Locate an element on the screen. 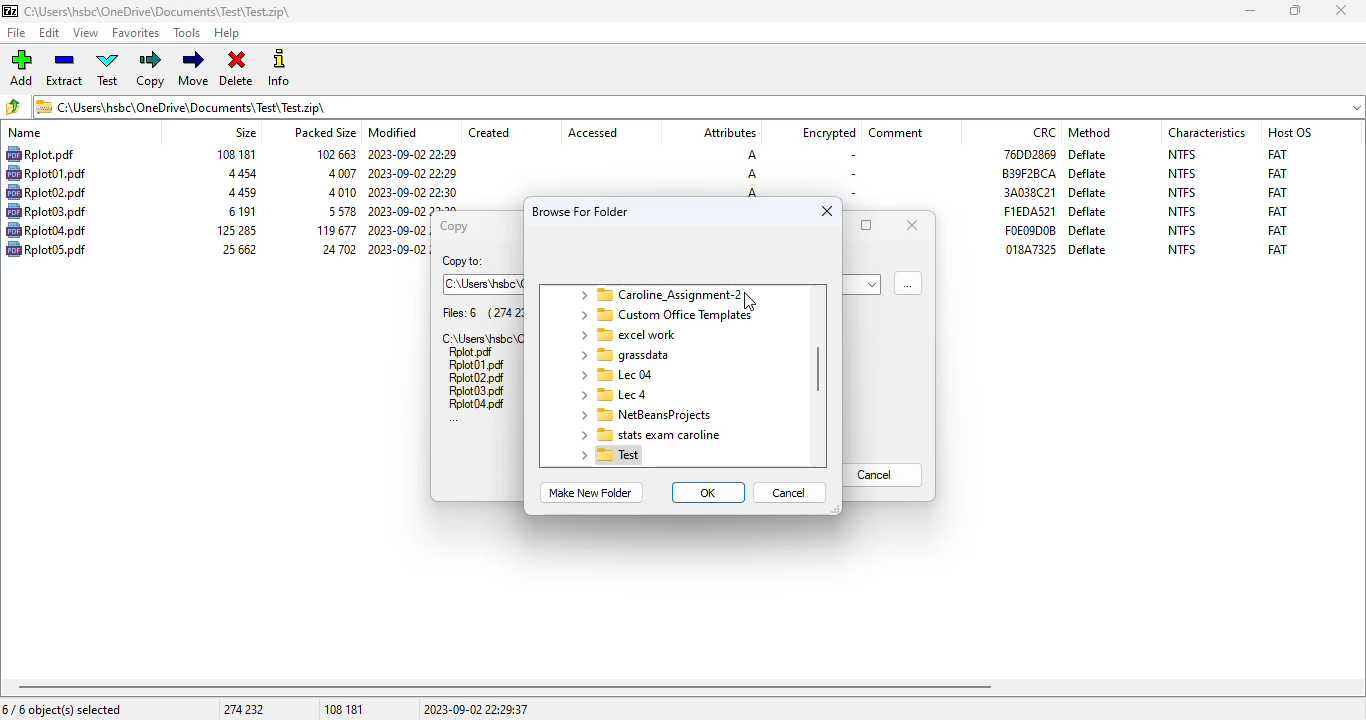 This screenshot has height=720, width=1366. .zip archive is located at coordinates (157, 11).